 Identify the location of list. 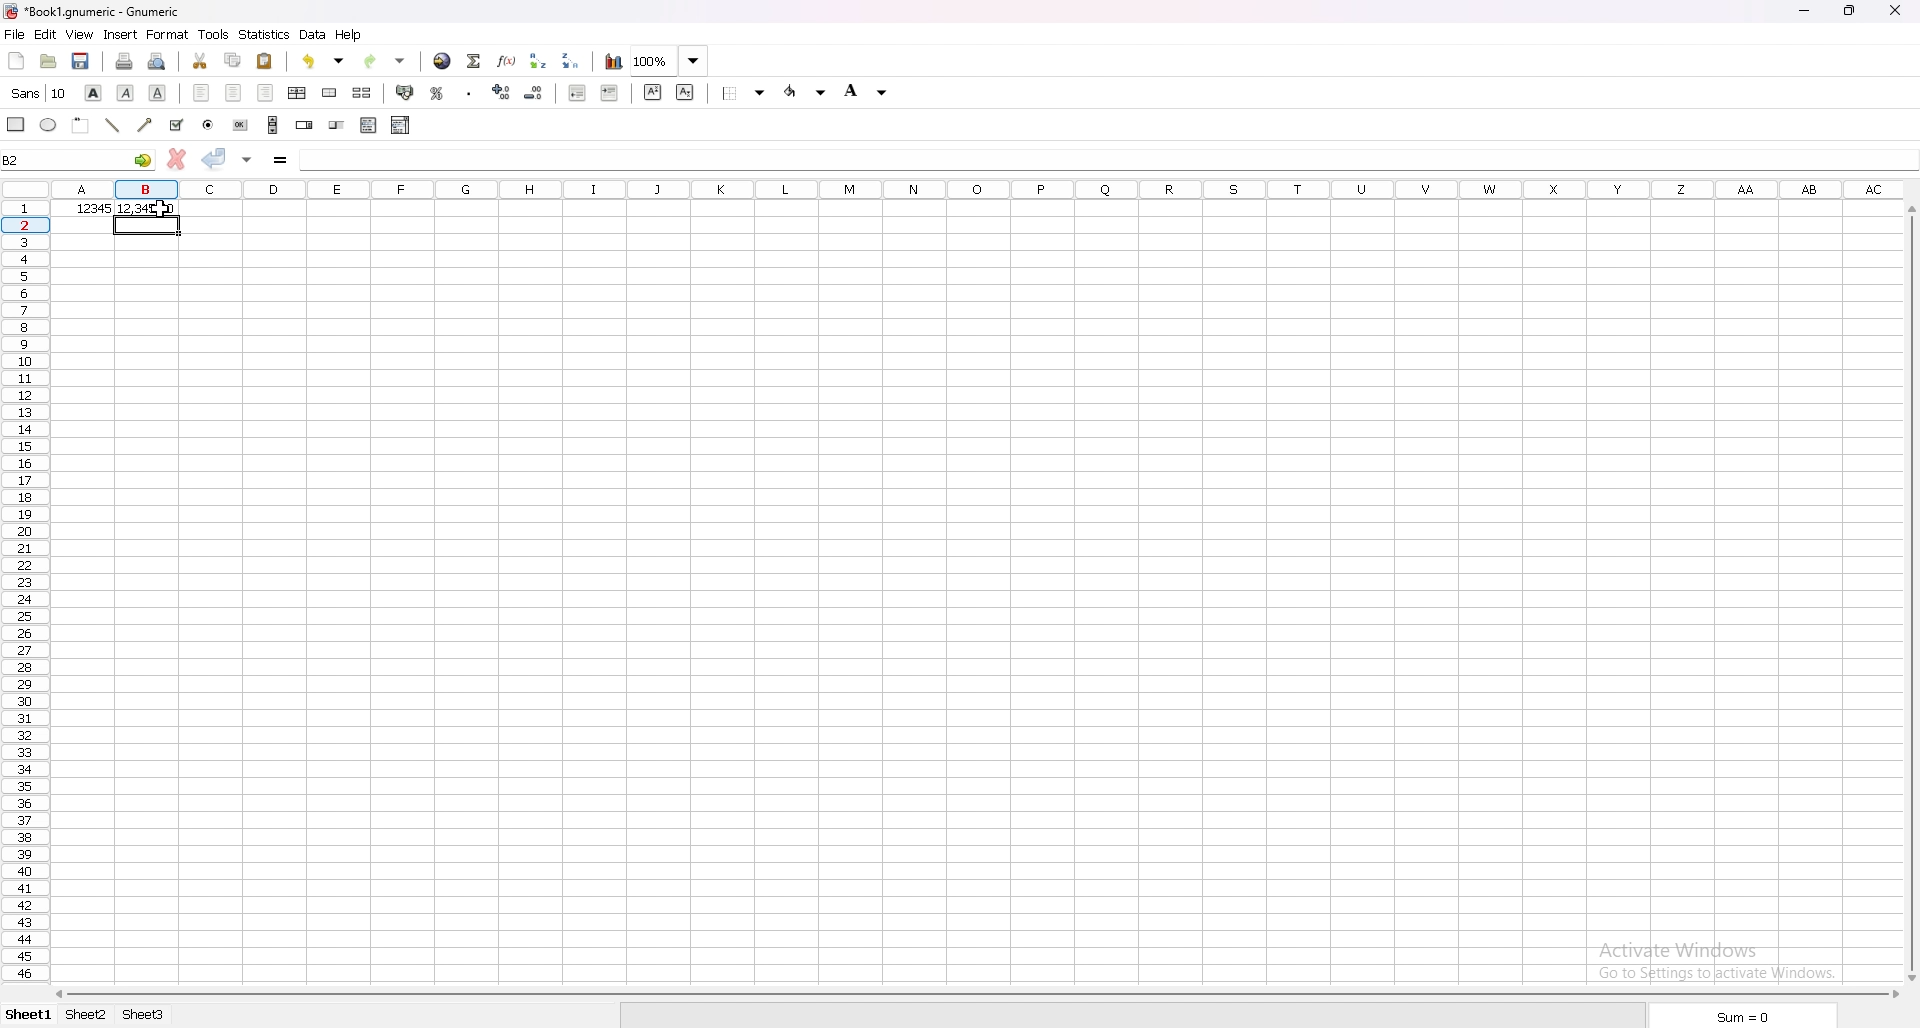
(368, 125).